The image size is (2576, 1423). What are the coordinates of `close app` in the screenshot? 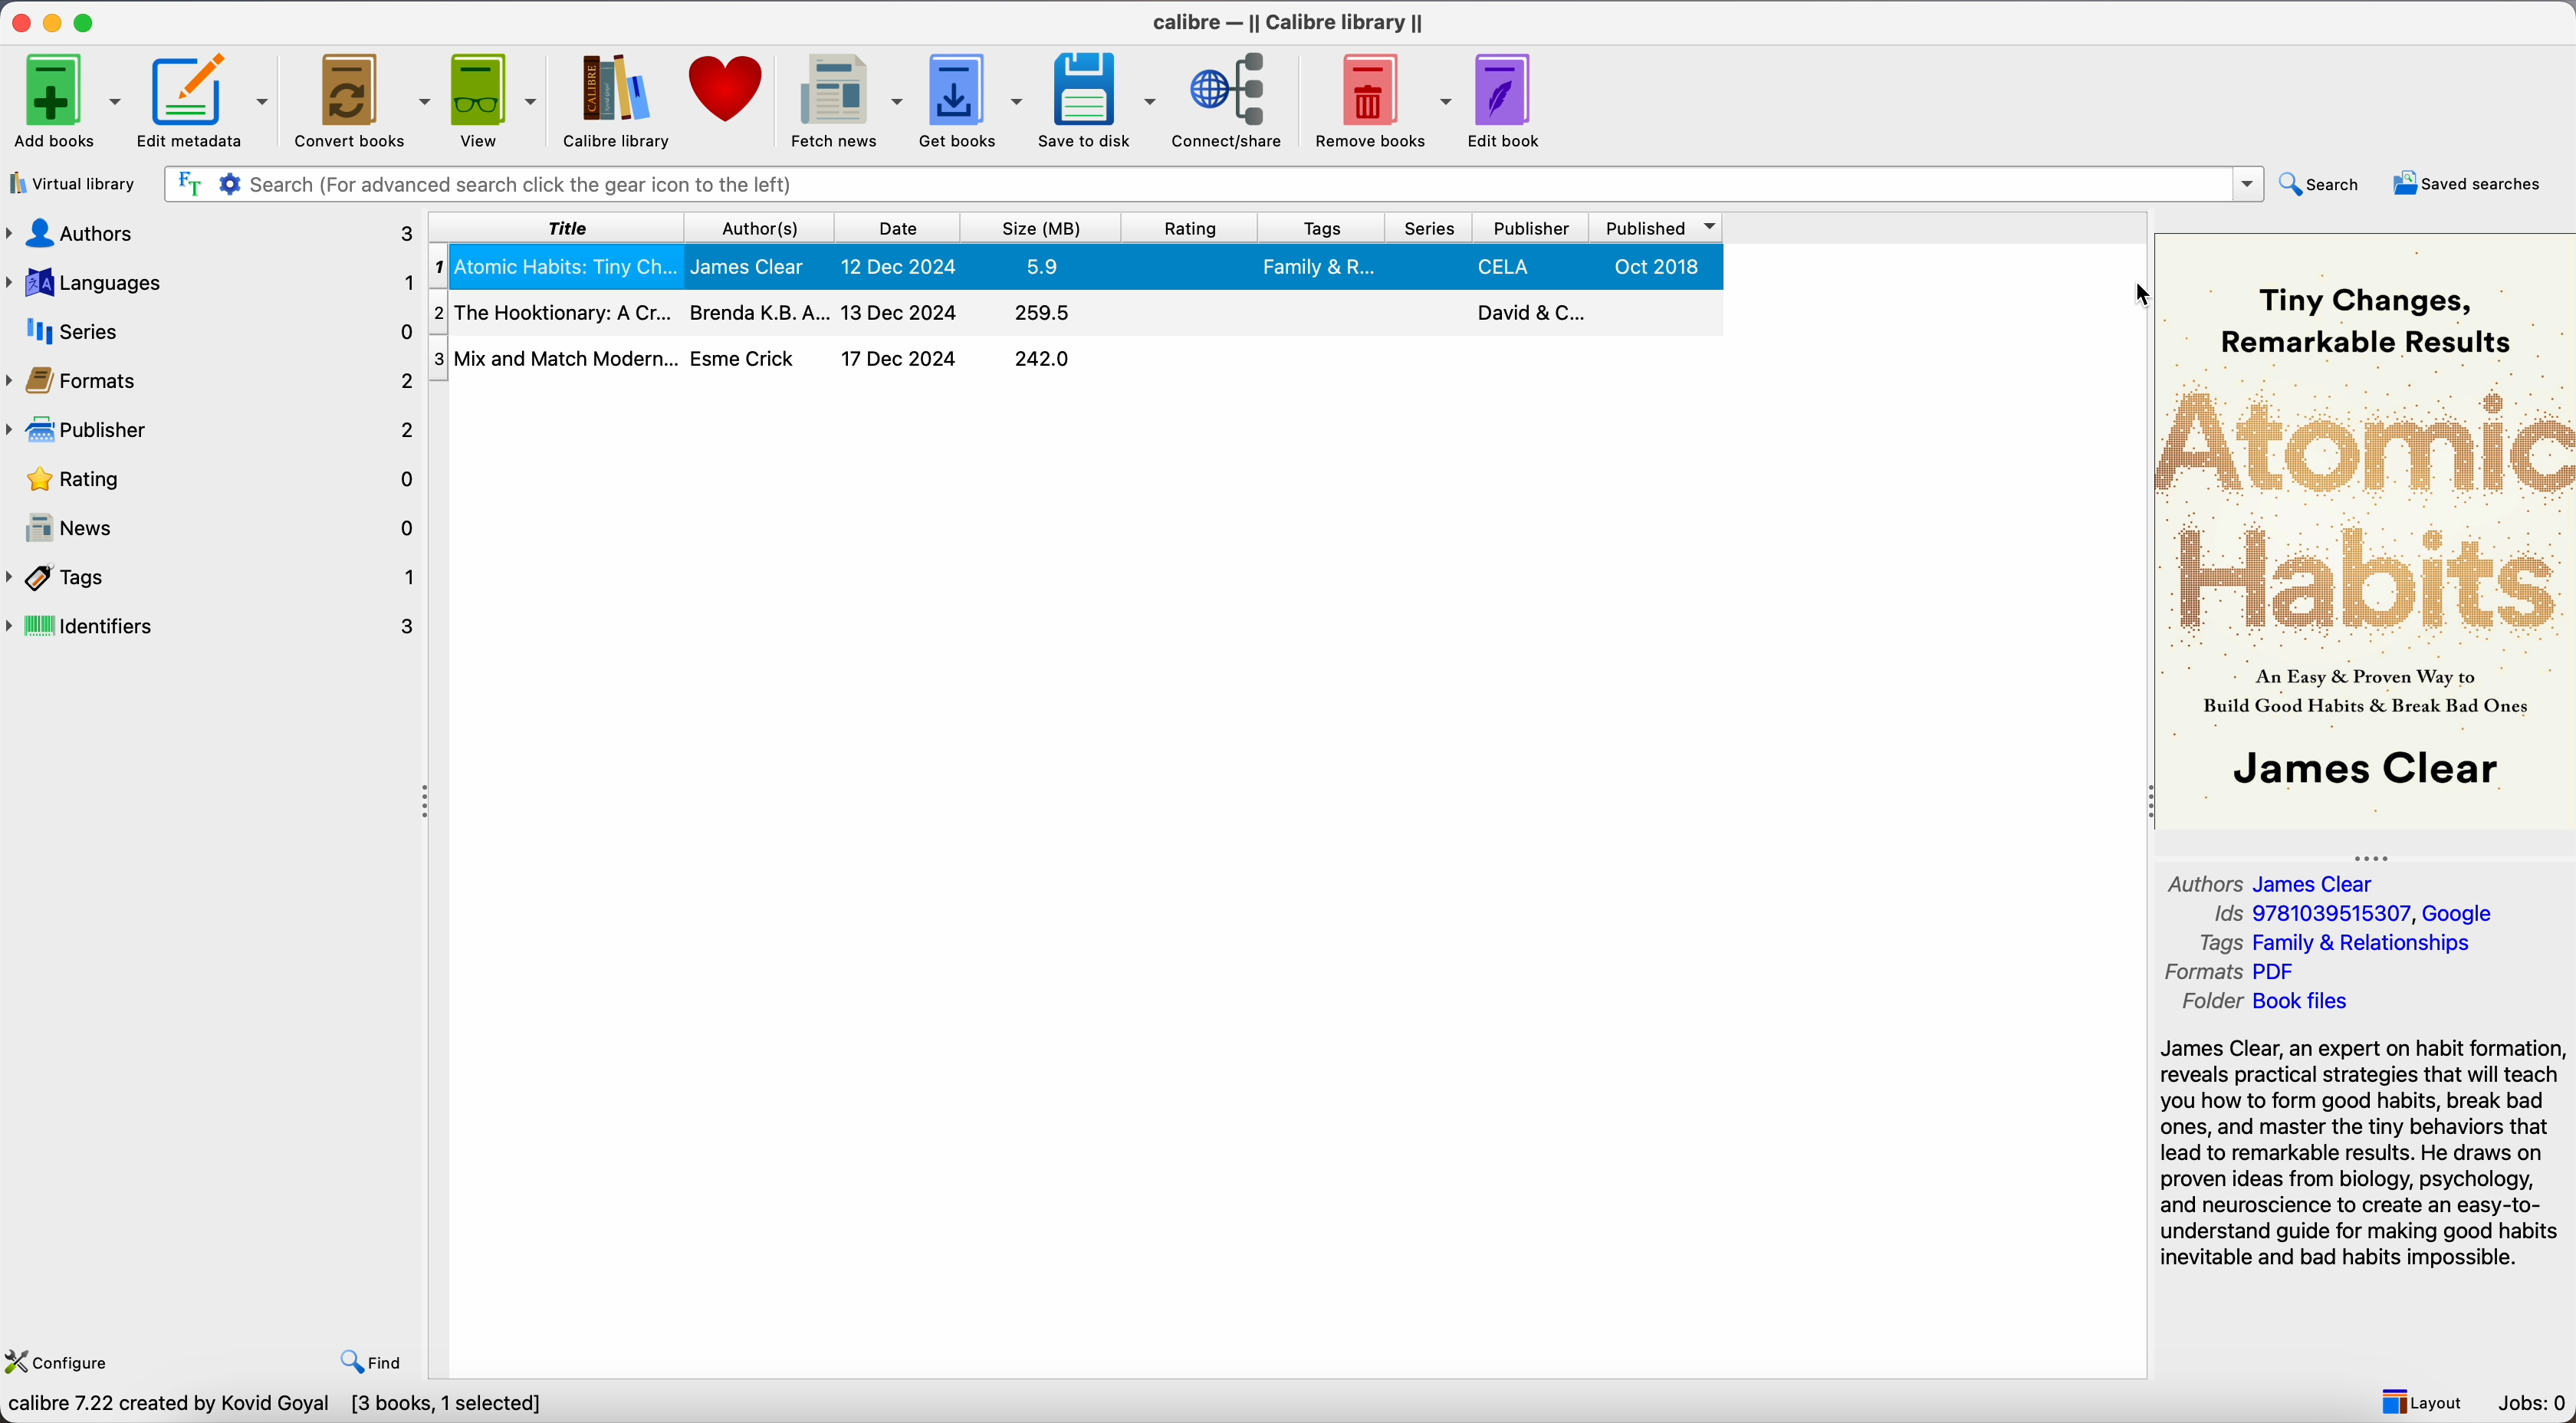 It's located at (21, 23).